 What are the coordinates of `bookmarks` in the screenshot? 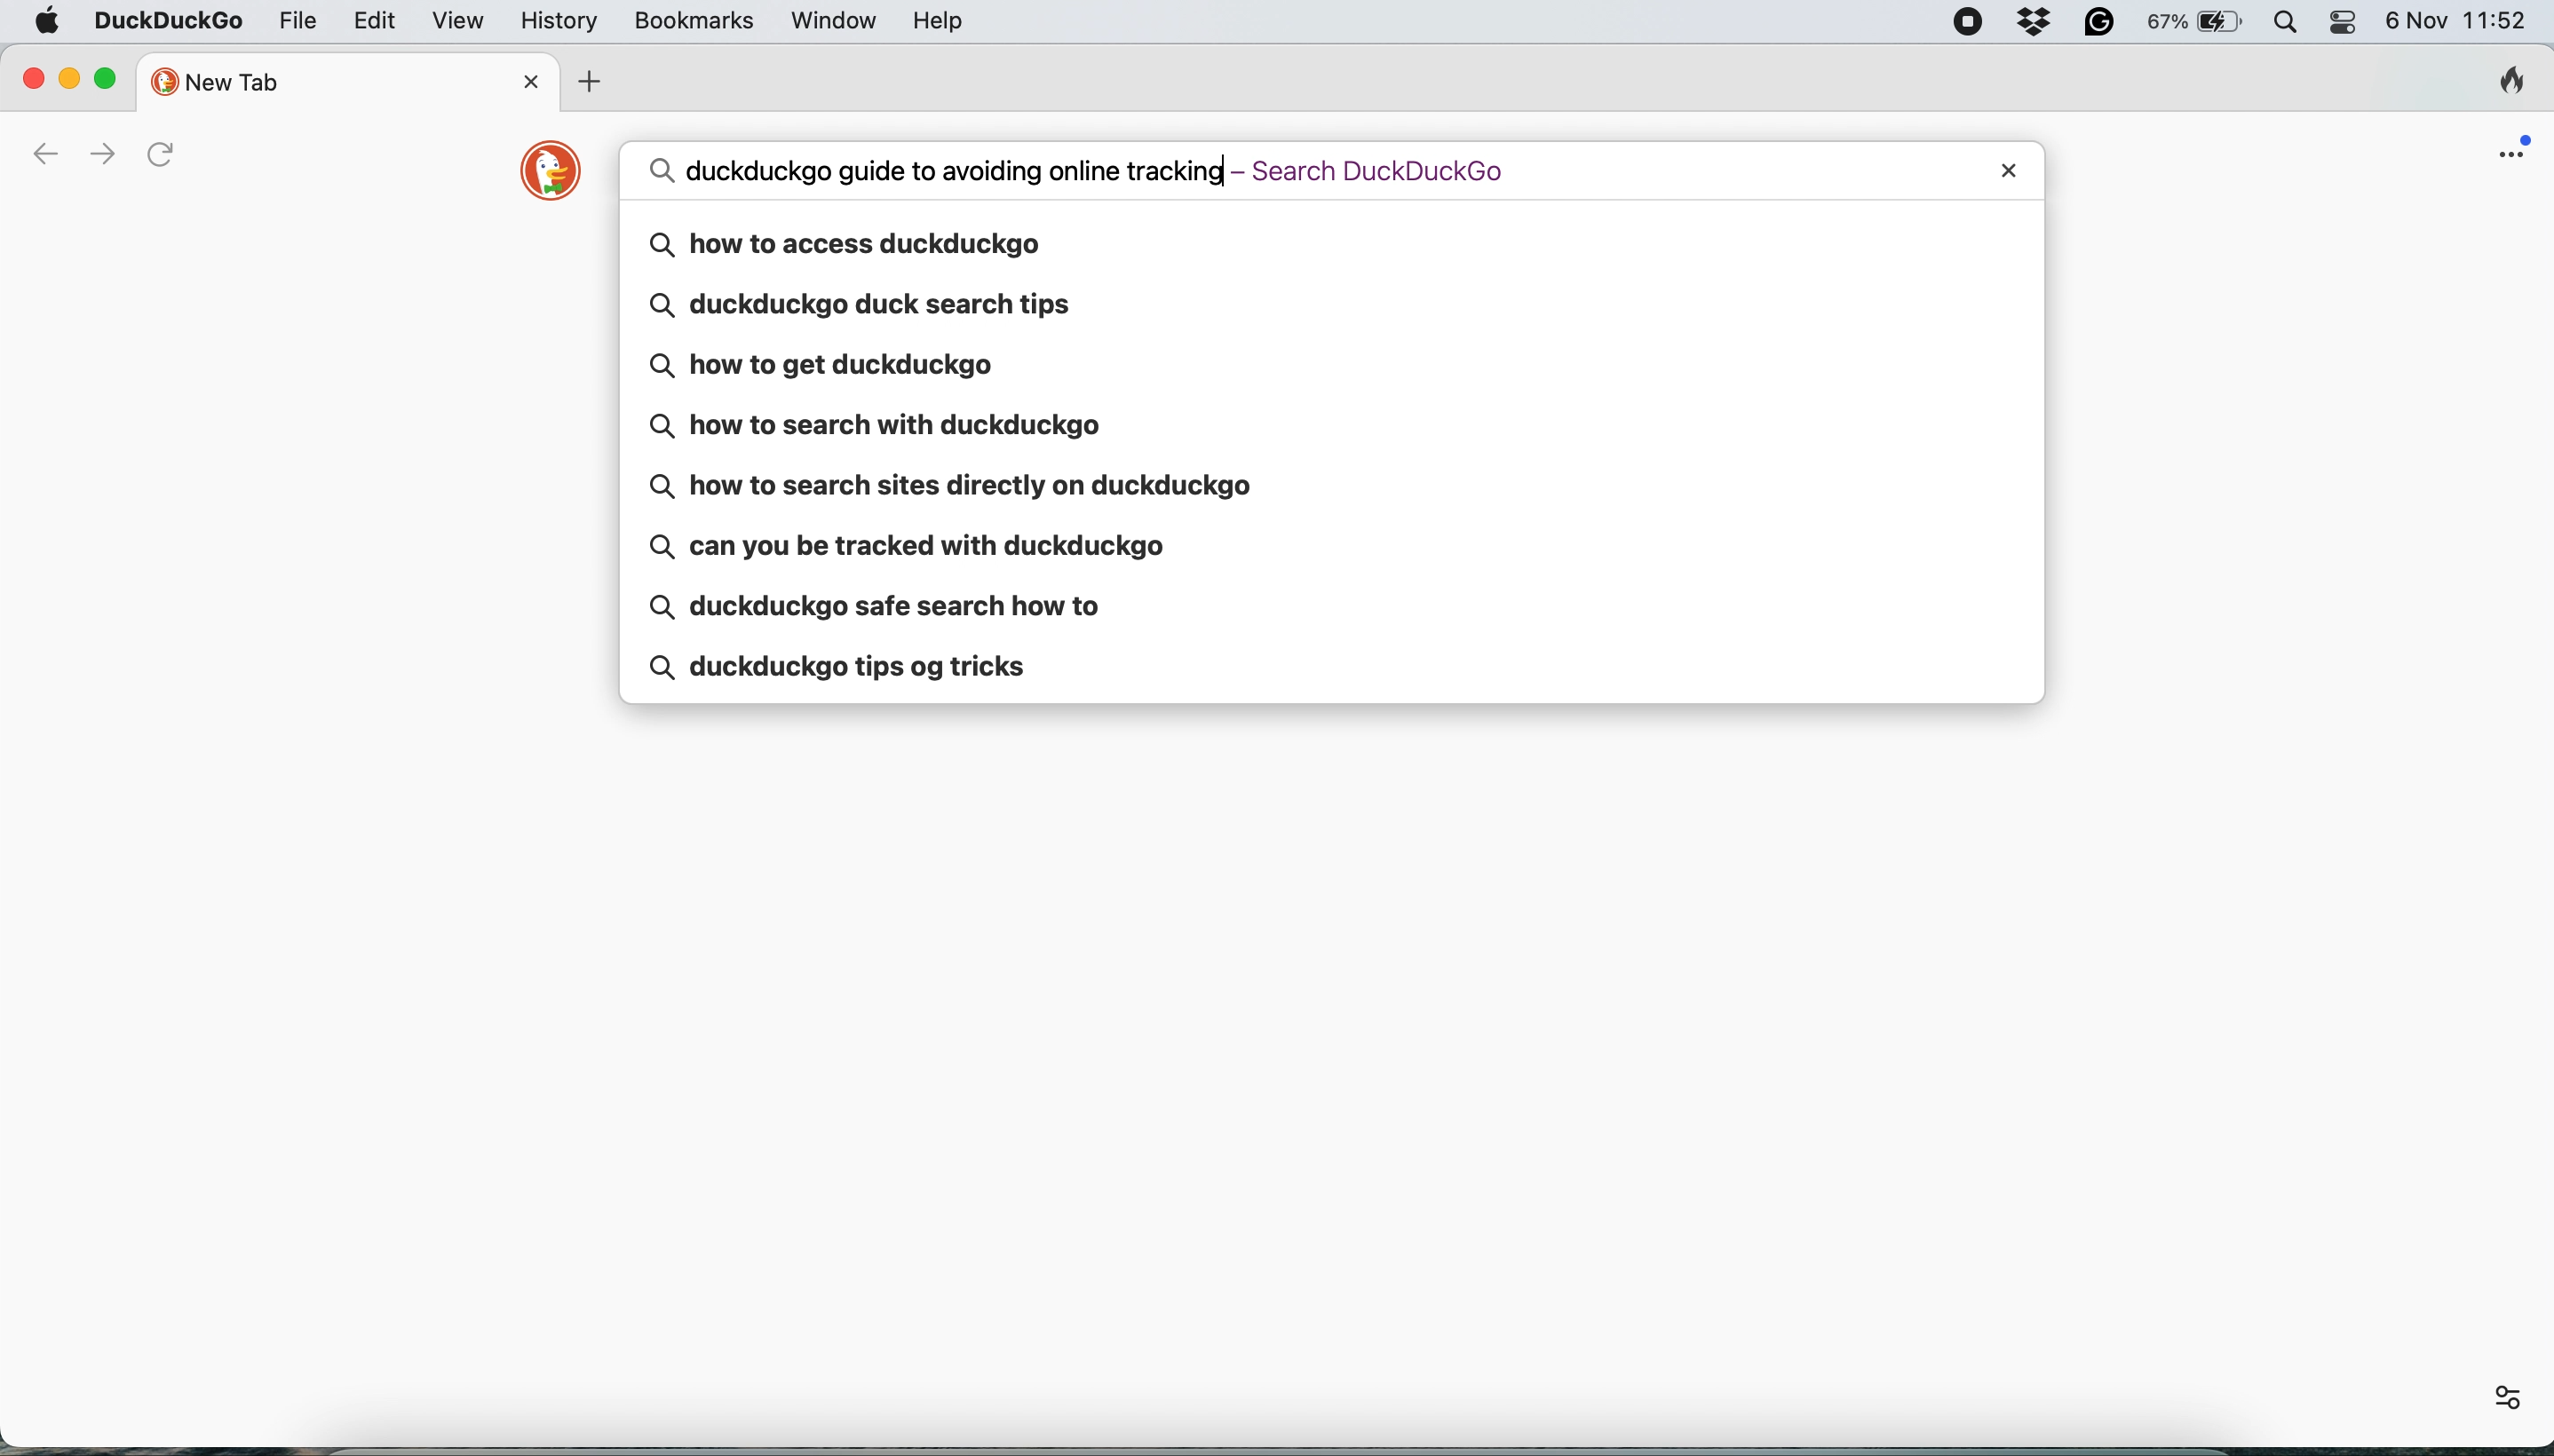 It's located at (689, 21).